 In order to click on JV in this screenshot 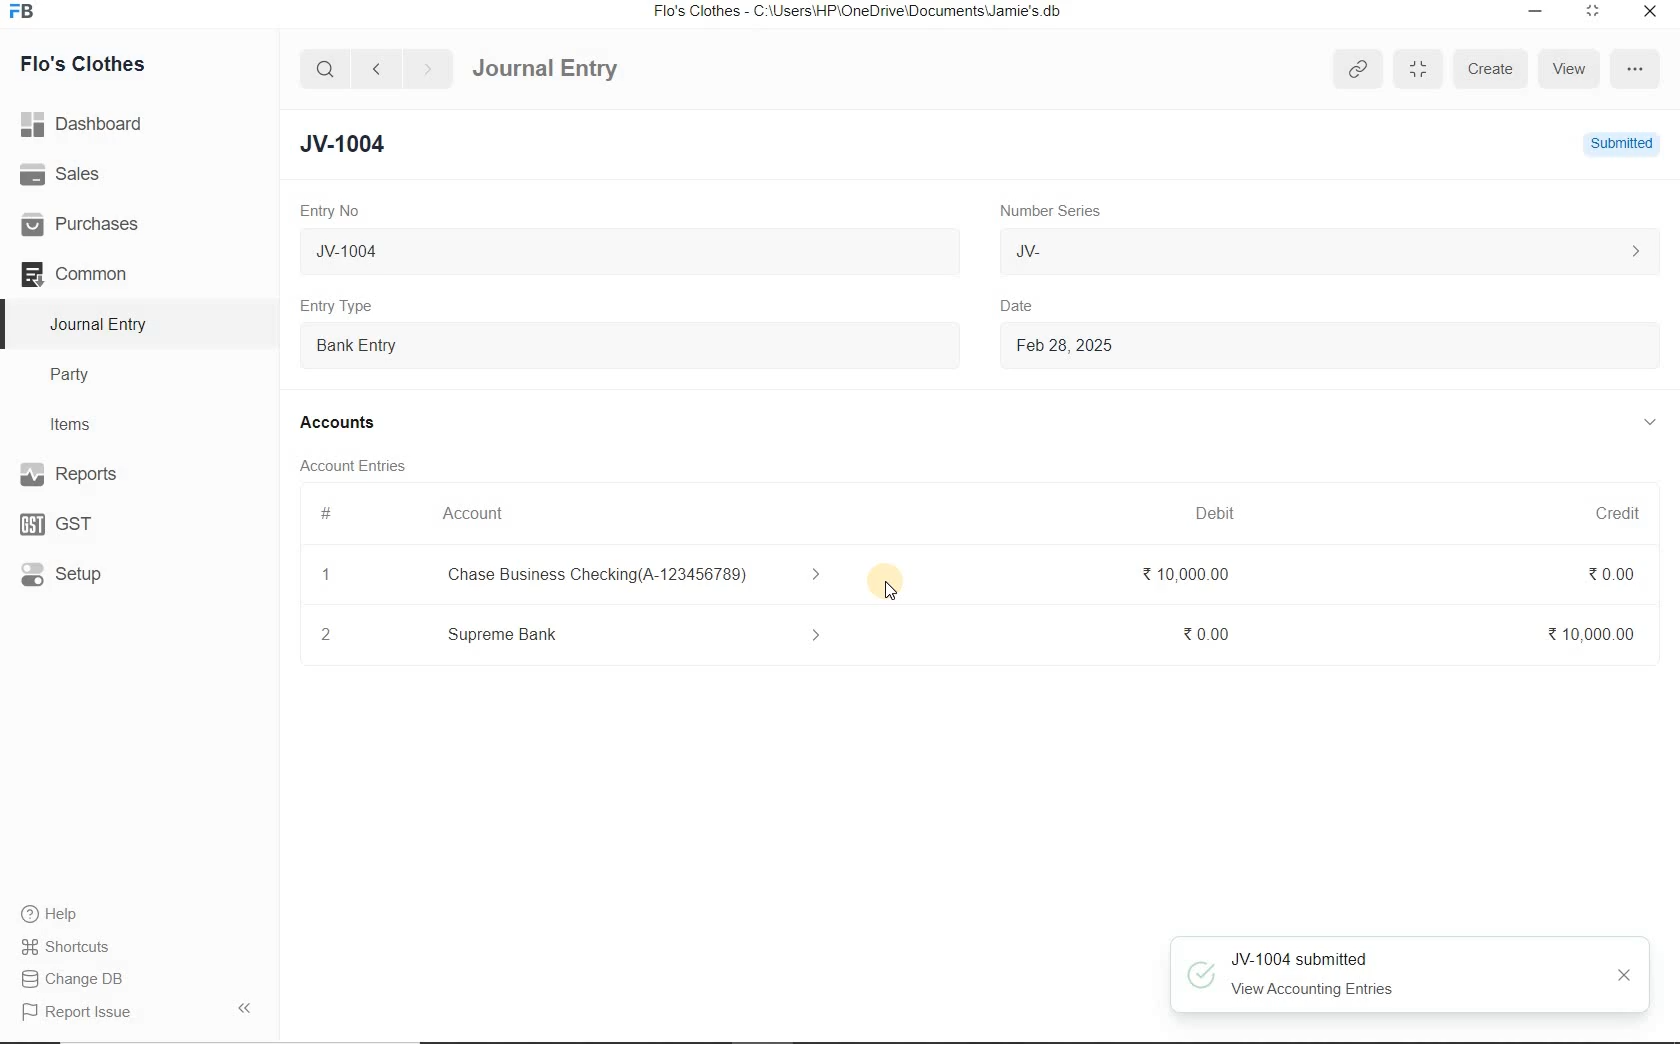, I will do `click(1319, 251)`.